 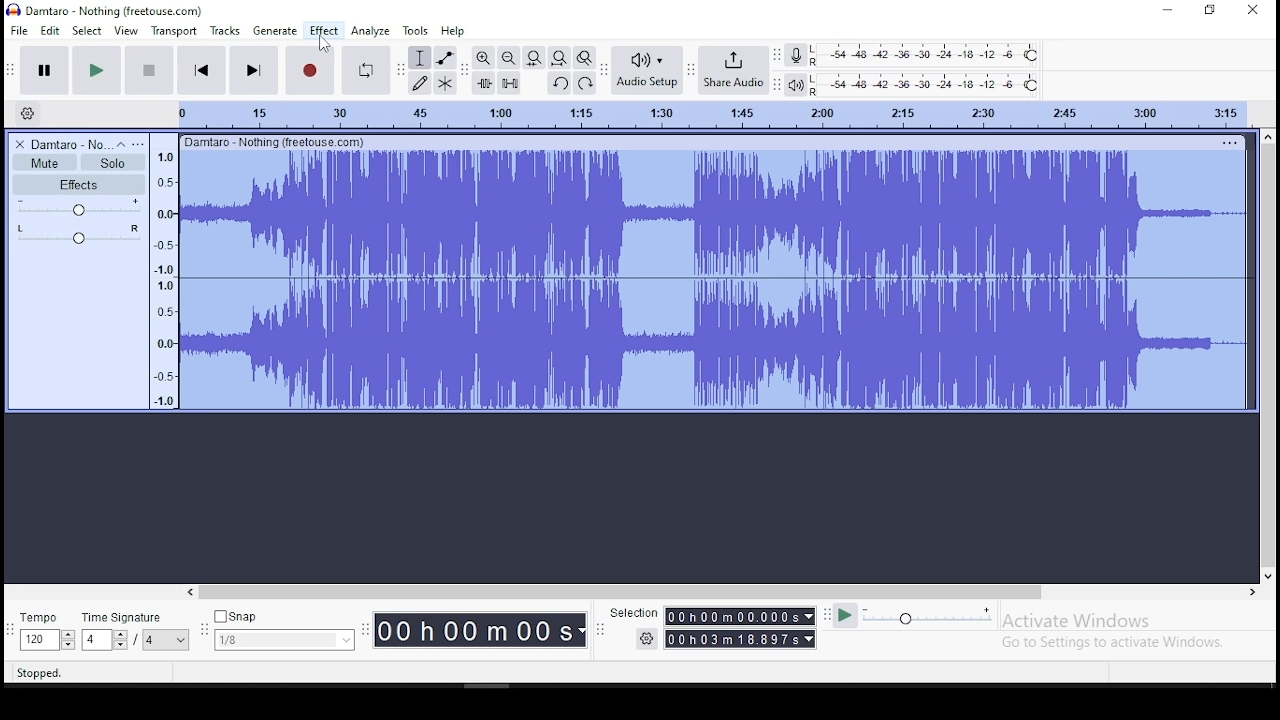 I want to click on track time, so click(x=711, y=112).